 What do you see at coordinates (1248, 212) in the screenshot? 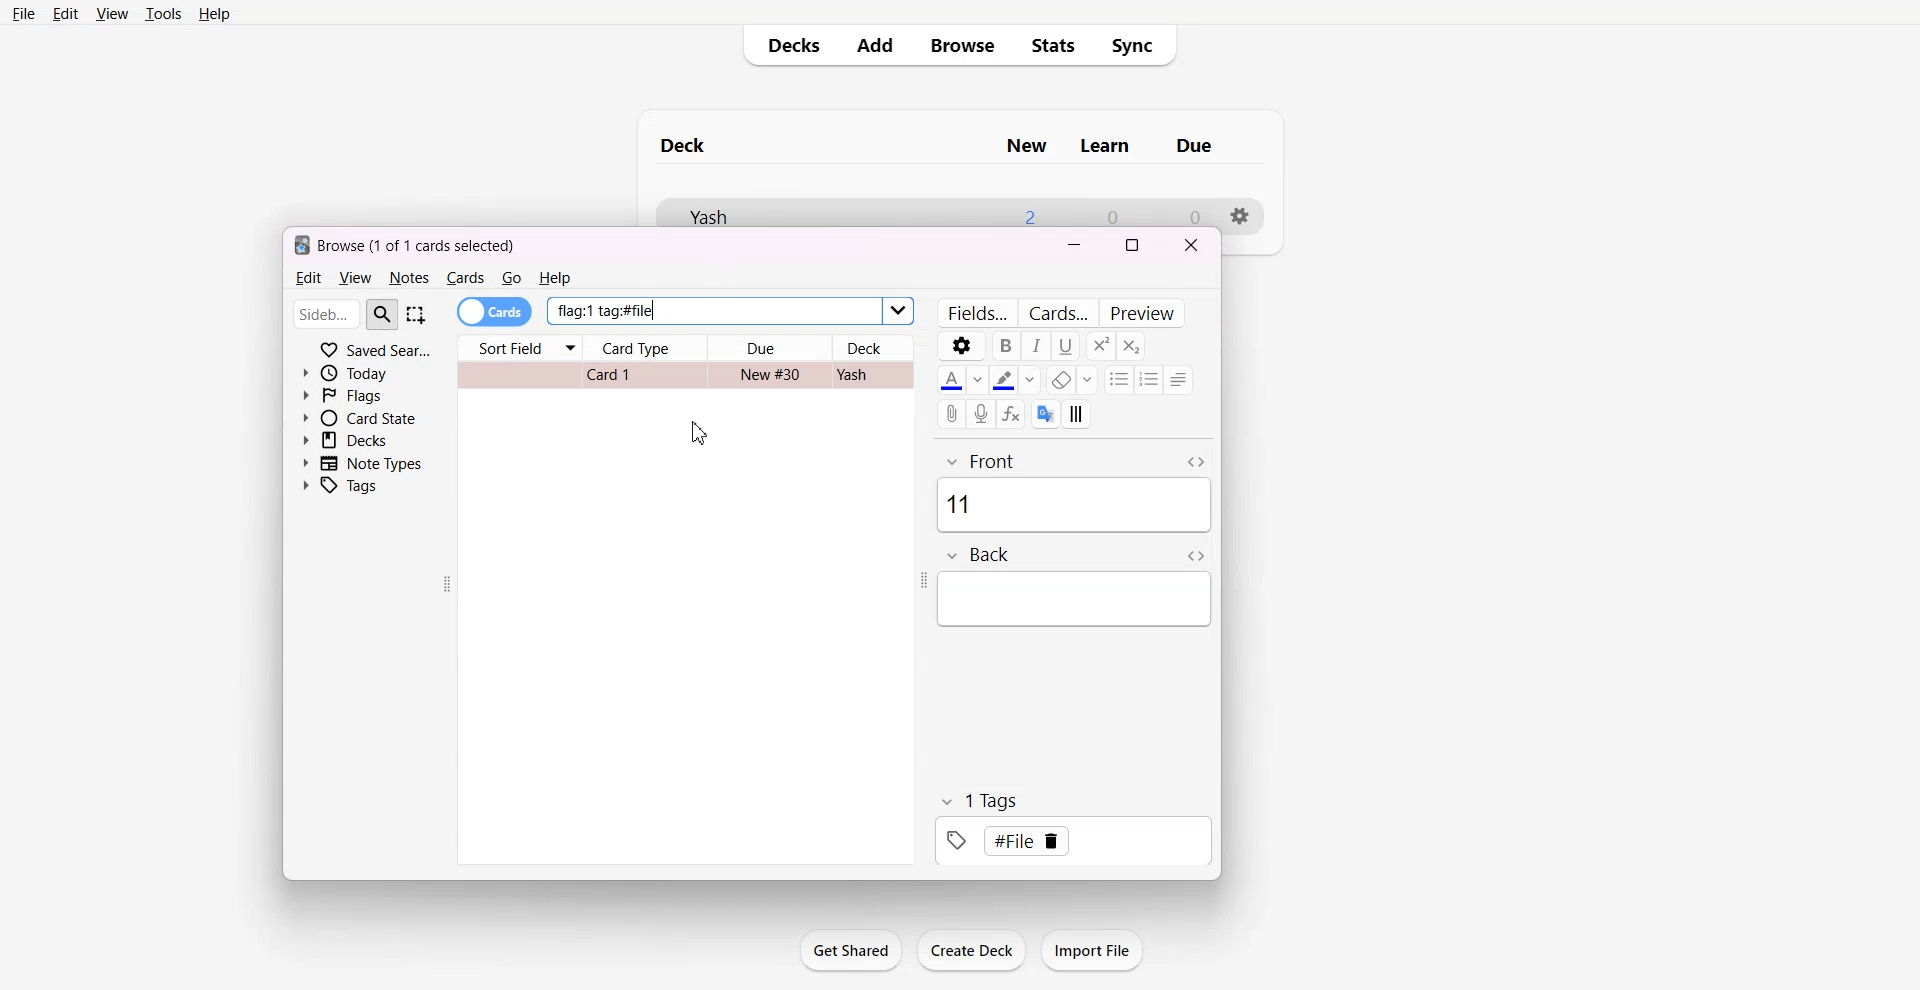
I see `Settings` at bounding box center [1248, 212].